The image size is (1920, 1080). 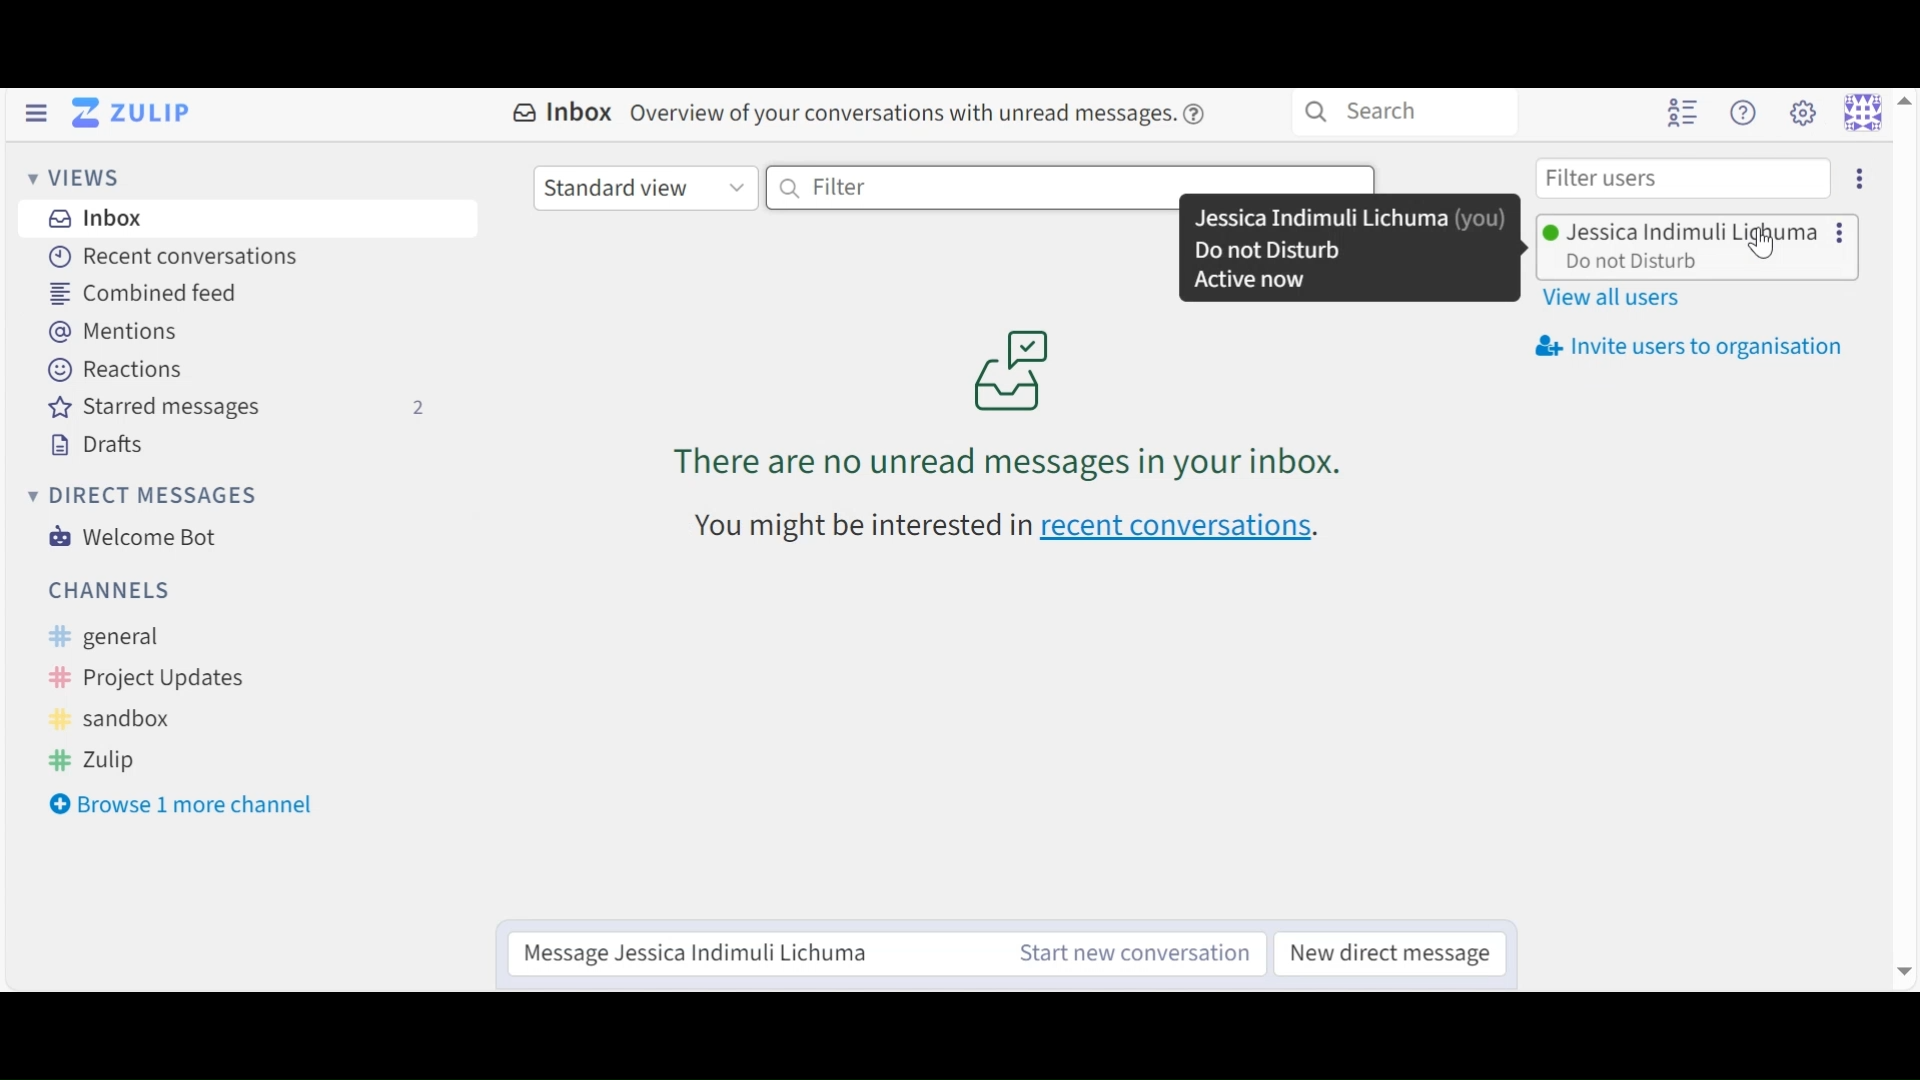 I want to click on Channels, so click(x=113, y=591).